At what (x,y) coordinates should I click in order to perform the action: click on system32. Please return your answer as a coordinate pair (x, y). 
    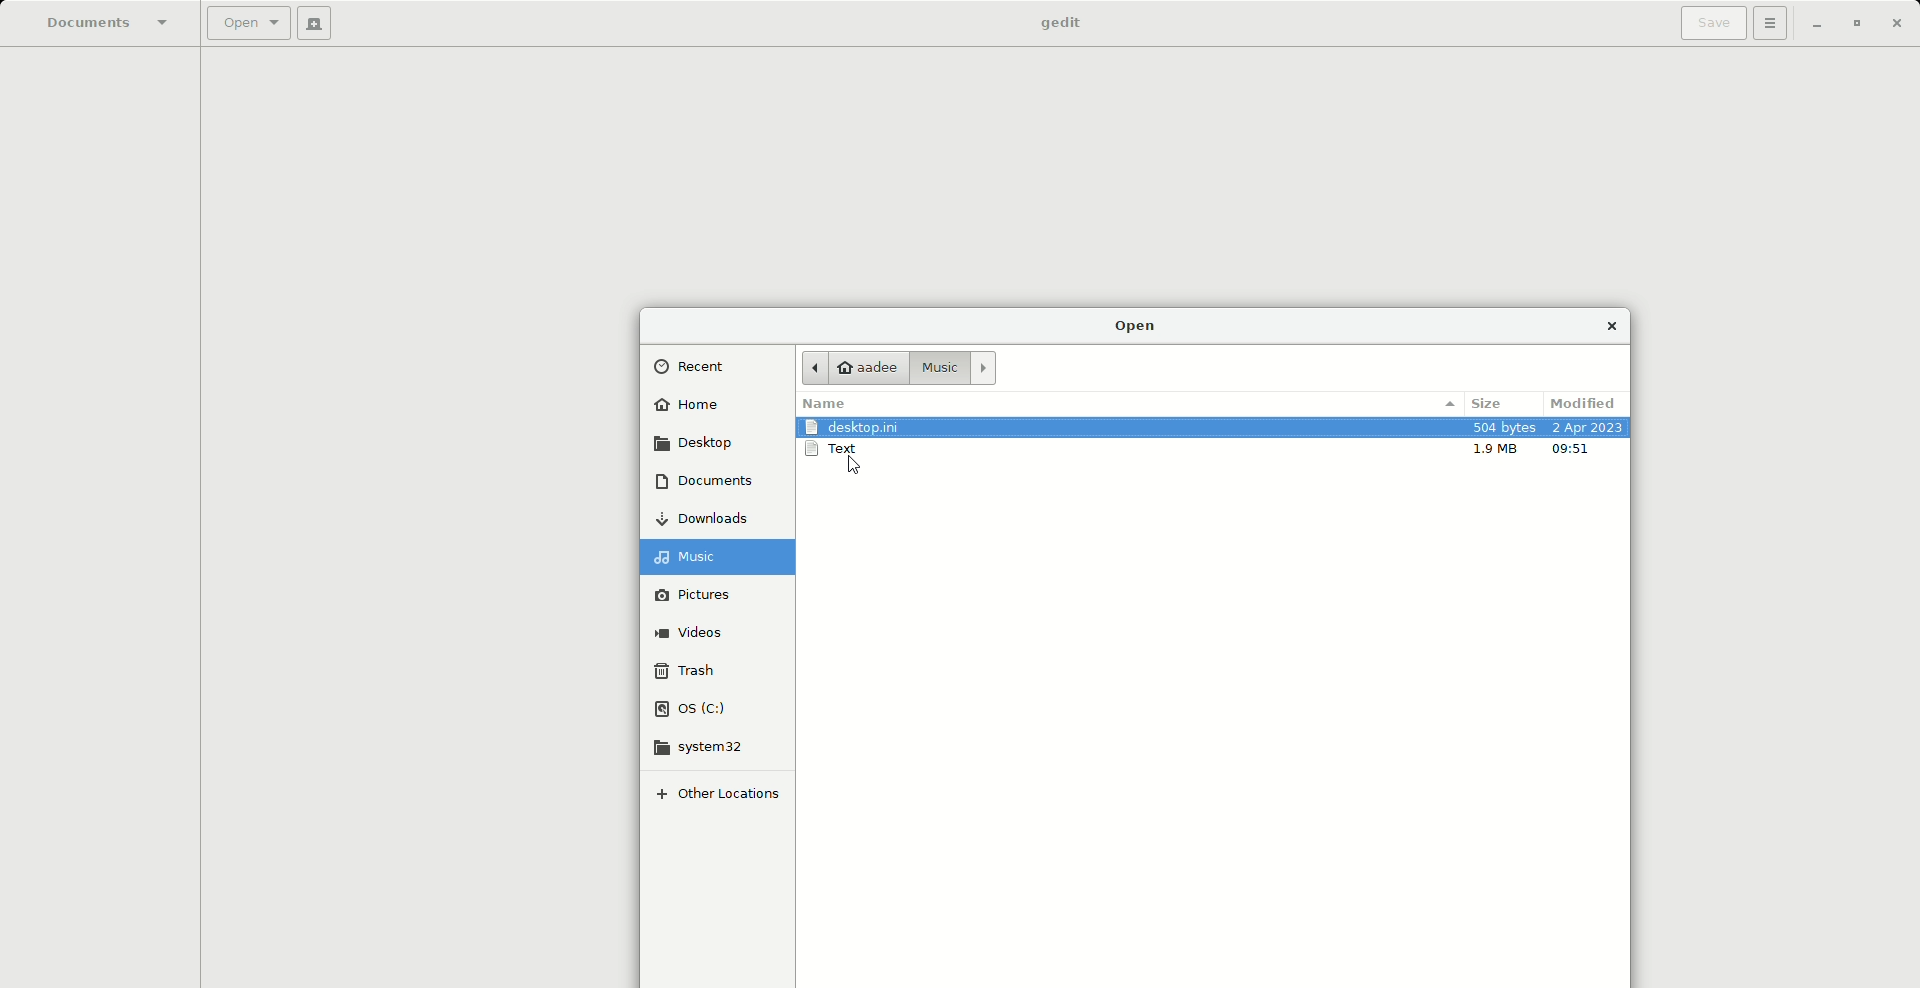
    Looking at the image, I should click on (710, 753).